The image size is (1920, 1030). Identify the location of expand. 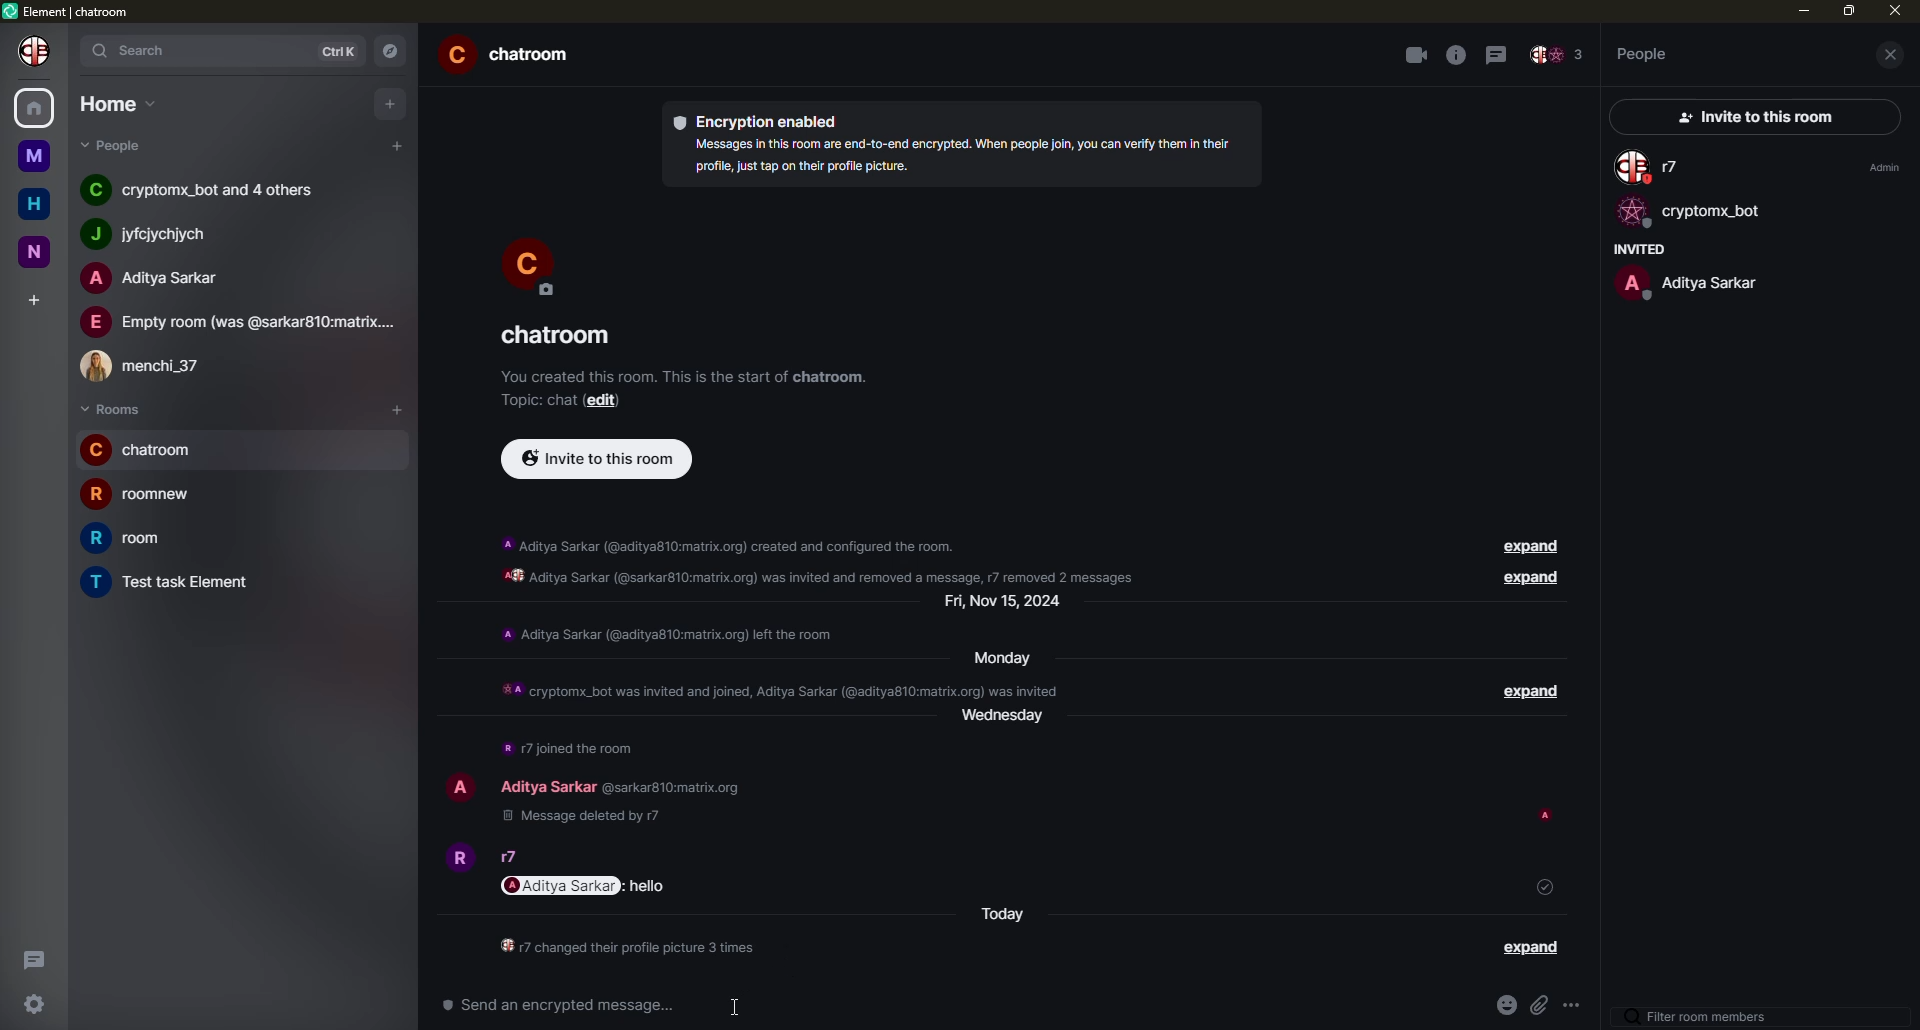
(1521, 547).